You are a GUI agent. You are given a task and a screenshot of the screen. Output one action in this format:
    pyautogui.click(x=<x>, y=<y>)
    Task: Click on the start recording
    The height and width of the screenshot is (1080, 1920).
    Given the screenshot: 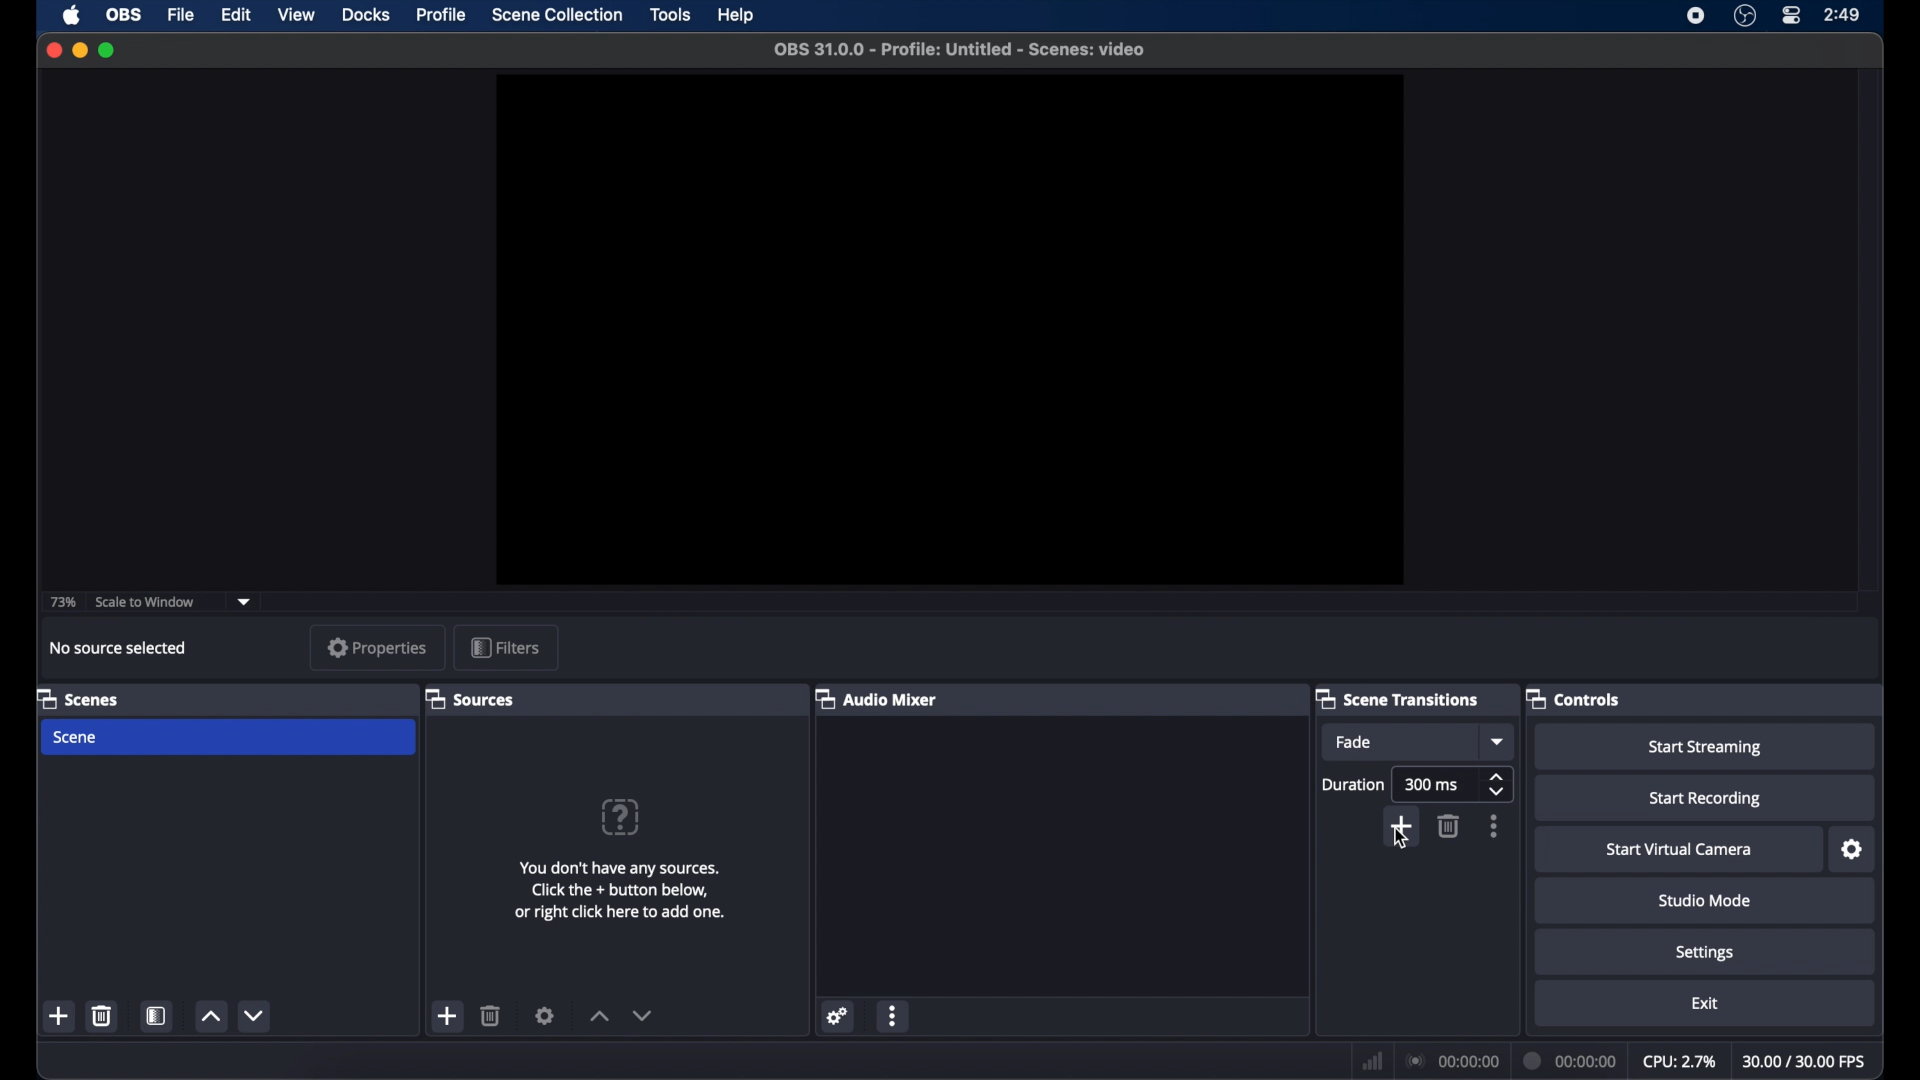 What is the action you would take?
    pyautogui.click(x=1705, y=799)
    